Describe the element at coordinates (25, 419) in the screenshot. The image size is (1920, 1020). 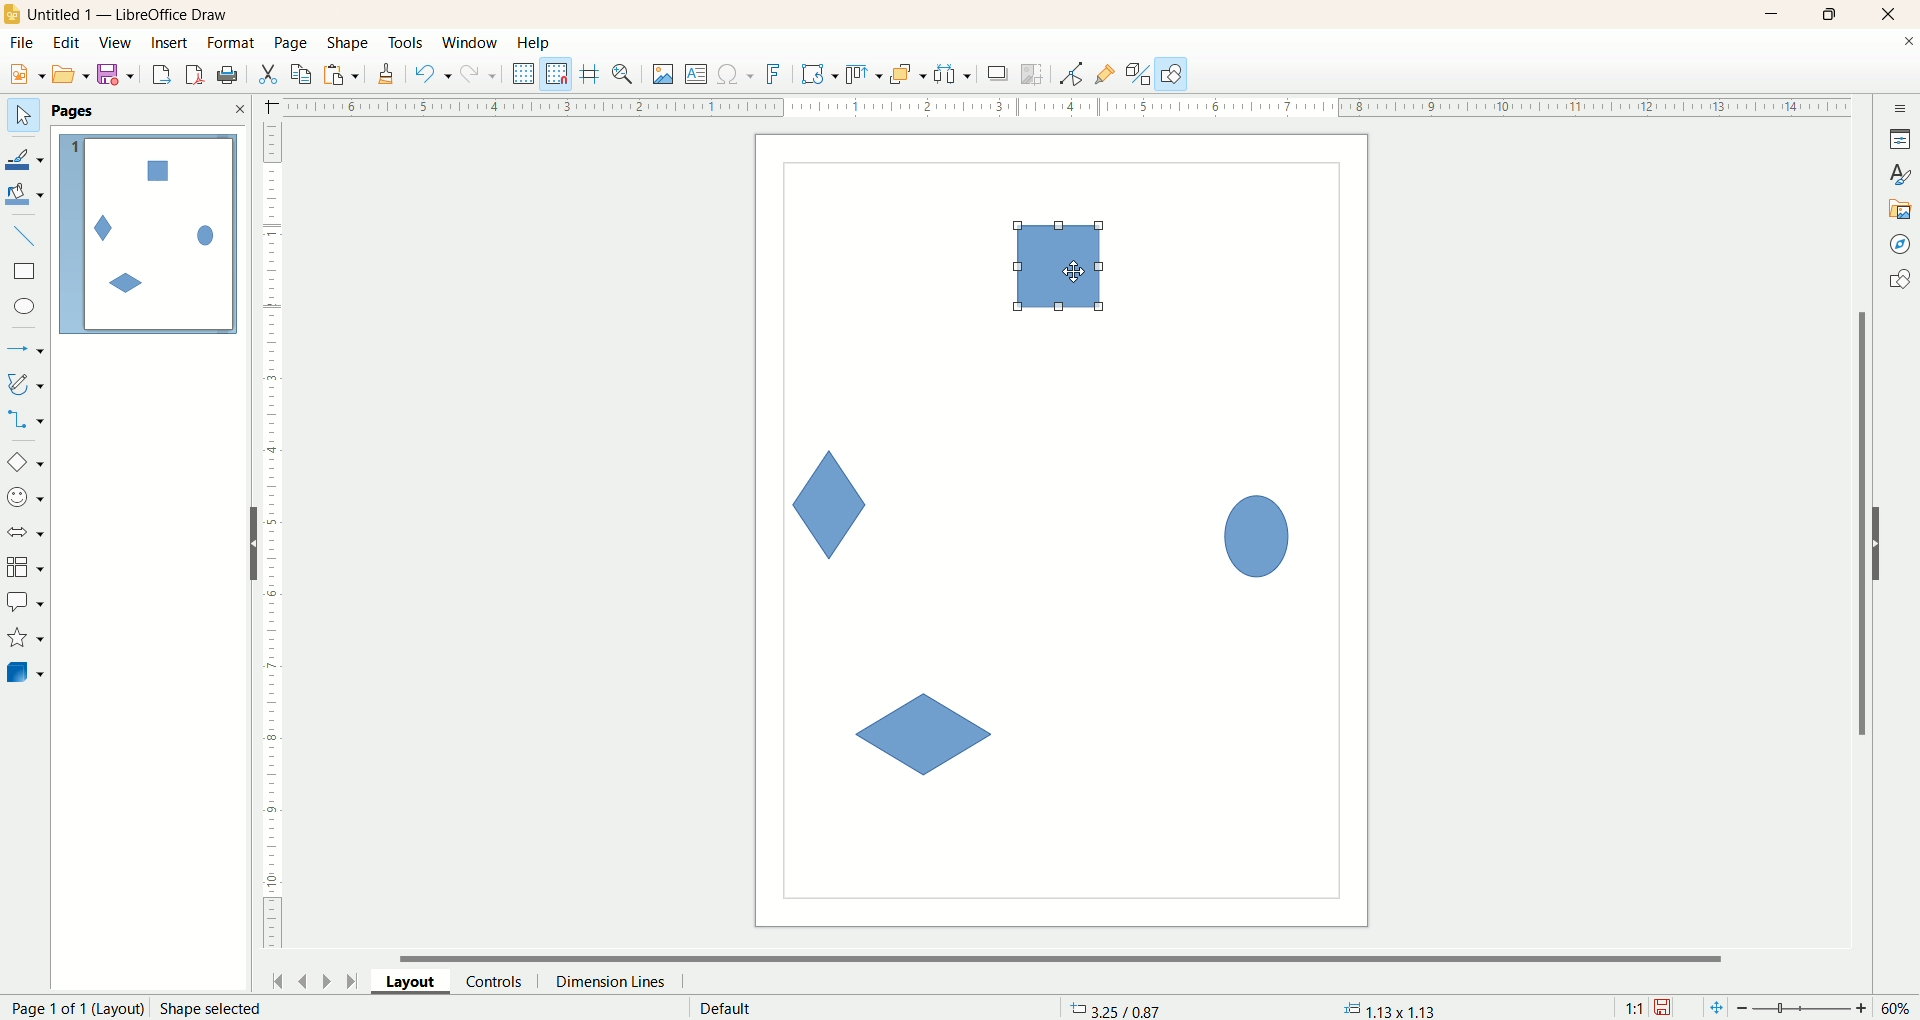
I see `connectors` at that location.